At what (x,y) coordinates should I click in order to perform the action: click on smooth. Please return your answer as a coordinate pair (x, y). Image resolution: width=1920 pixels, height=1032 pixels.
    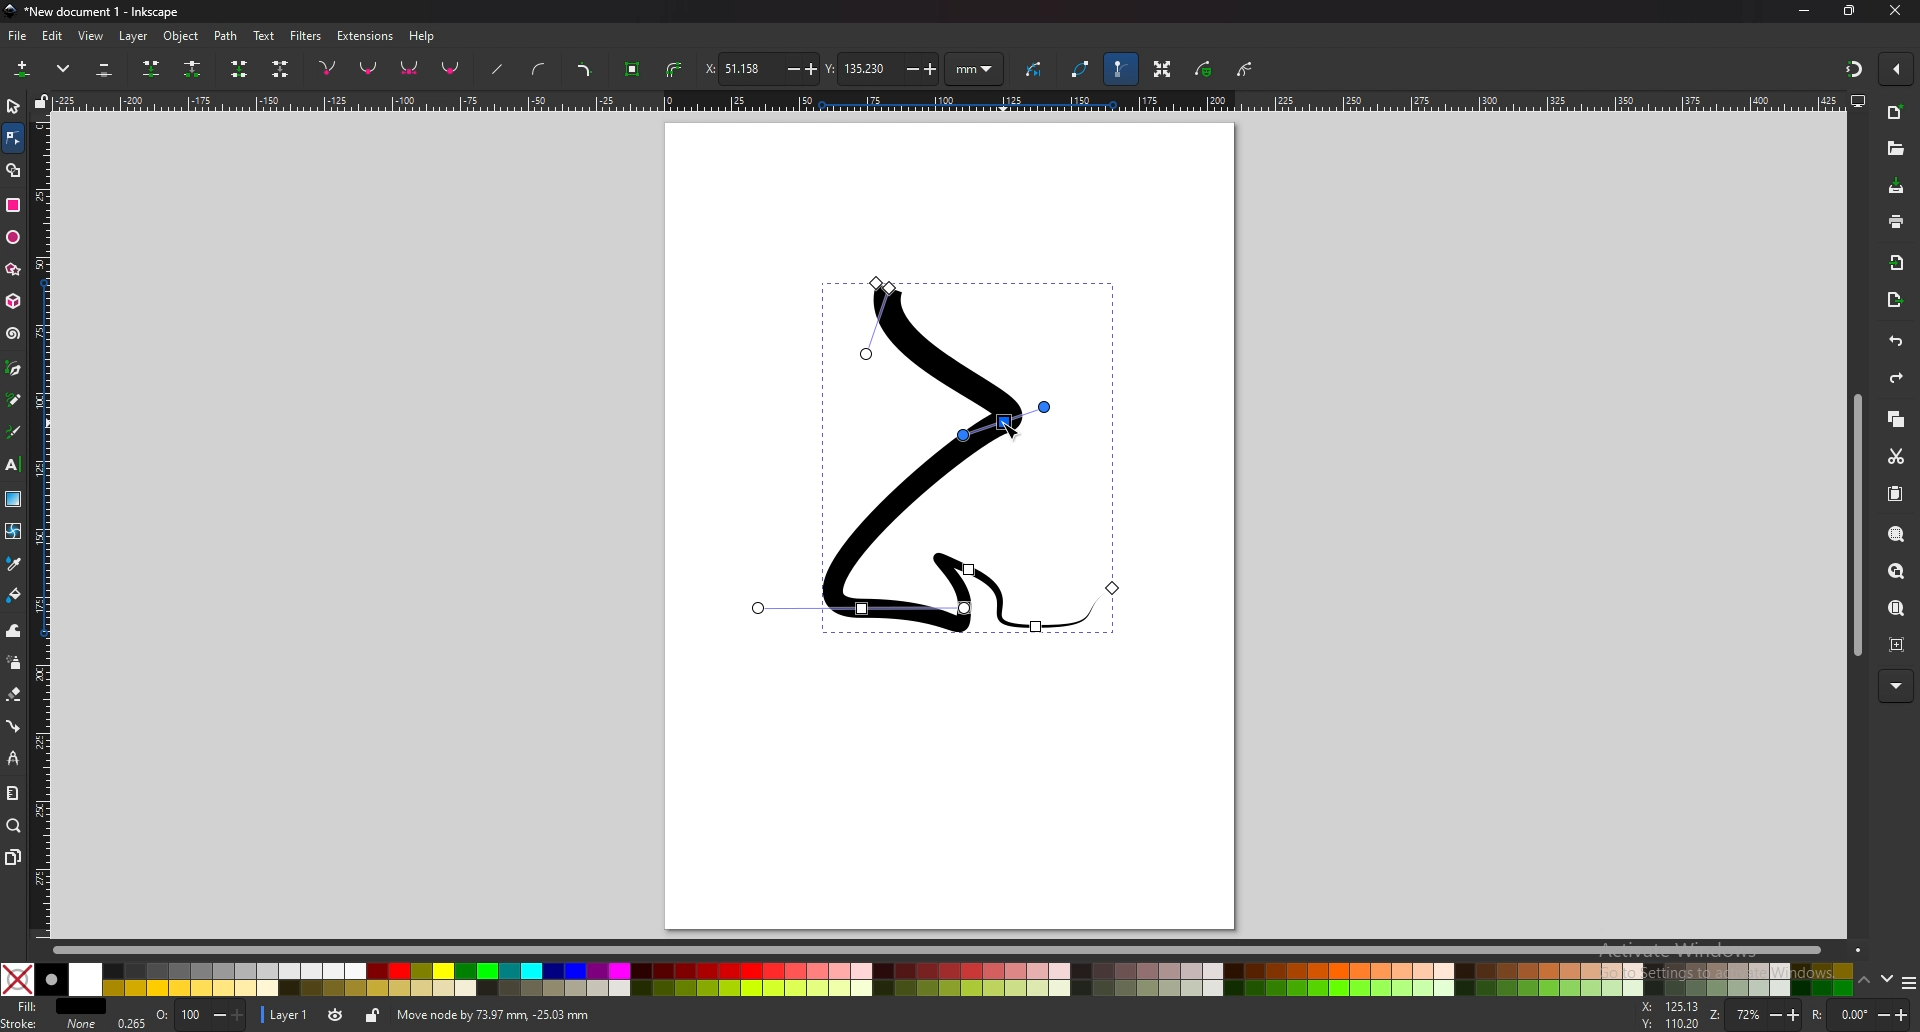
    Looking at the image, I should click on (369, 70).